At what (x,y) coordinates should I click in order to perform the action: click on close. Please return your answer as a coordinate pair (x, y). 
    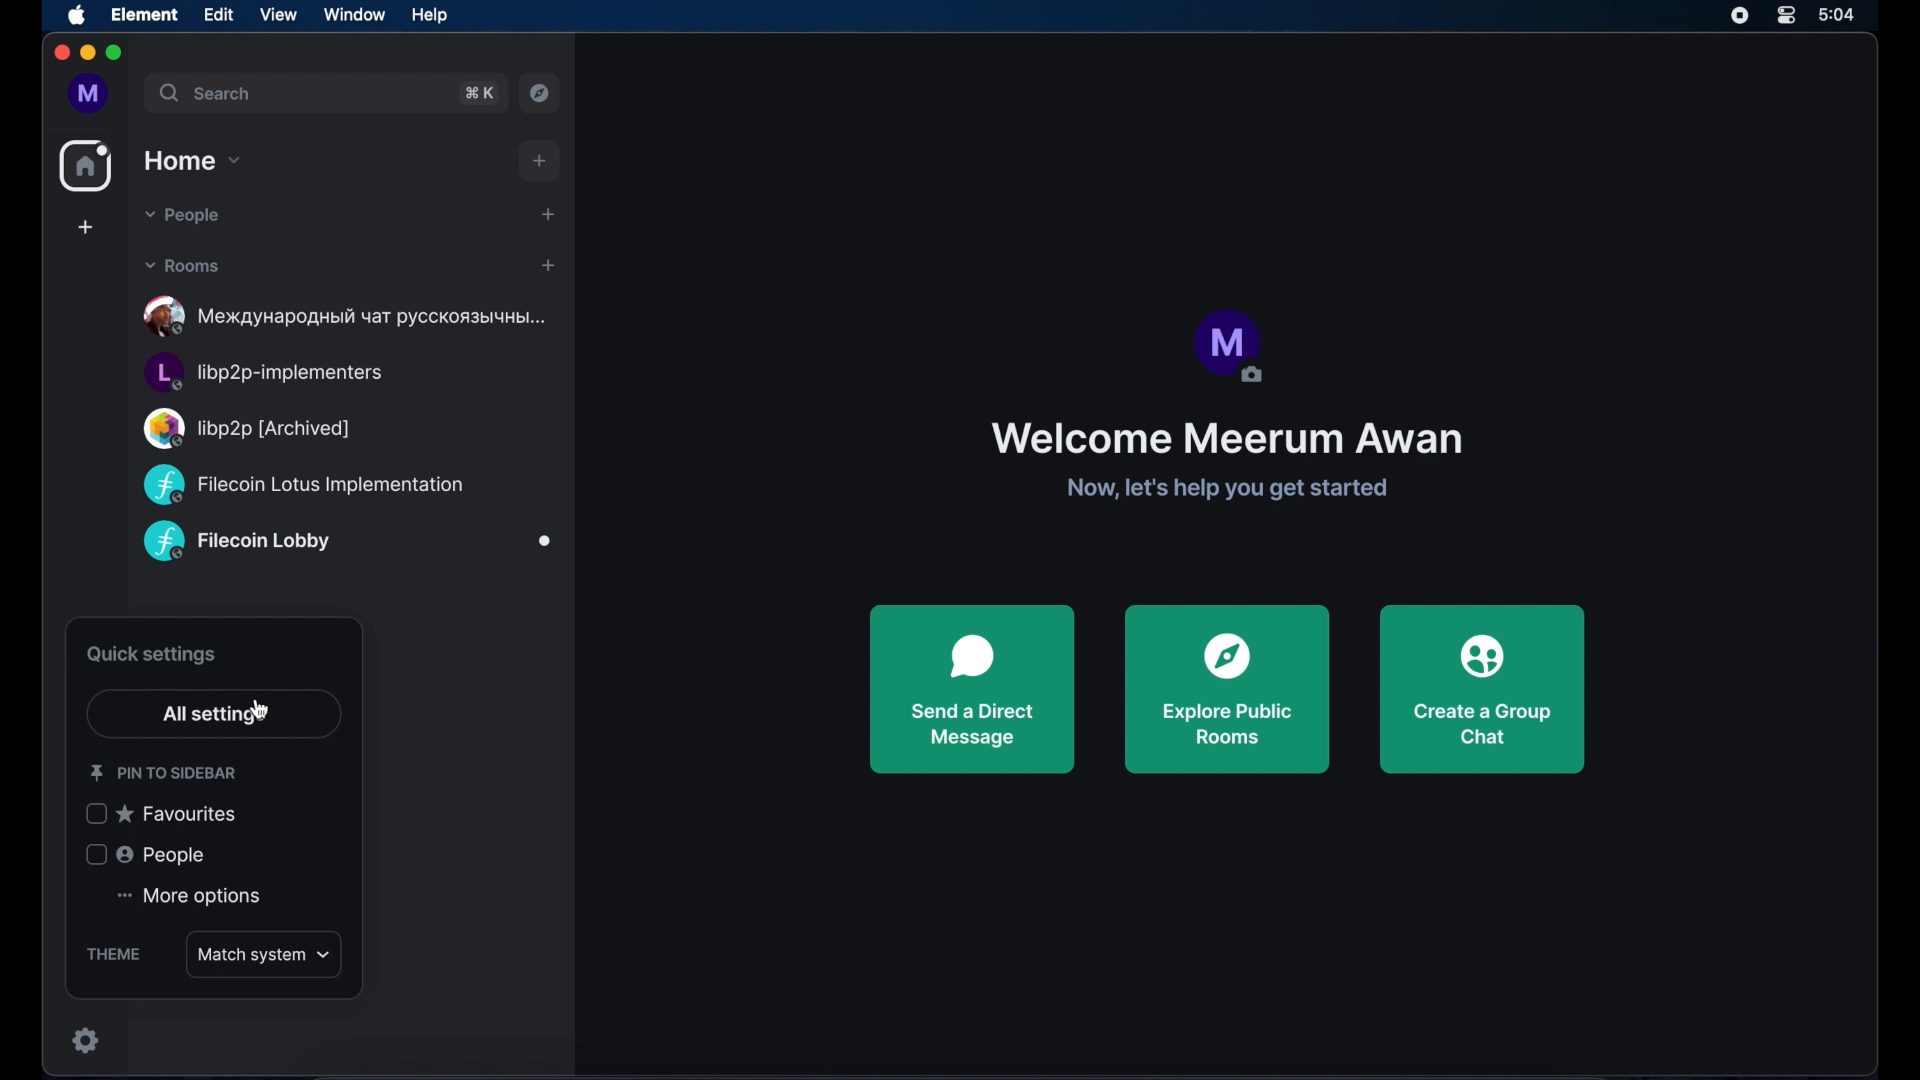
    Looking at the image, I should click on (60, 53).